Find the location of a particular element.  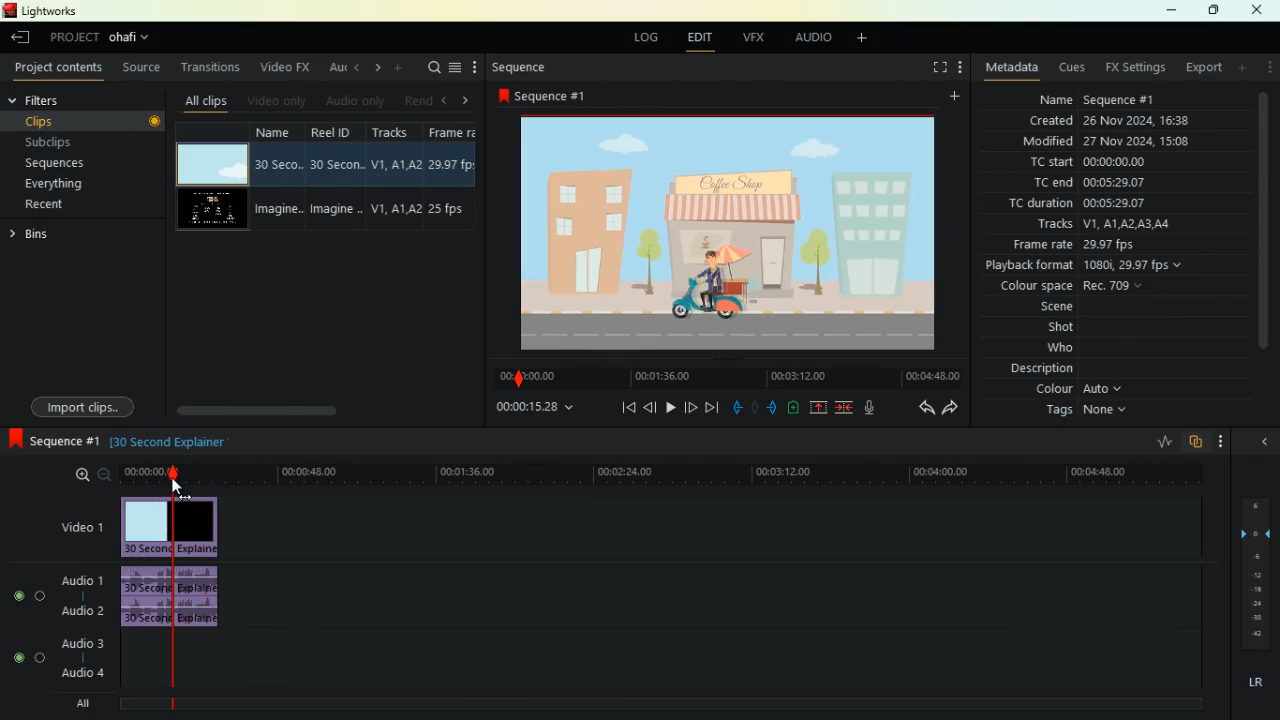

end is located at coordinates (714, 407).